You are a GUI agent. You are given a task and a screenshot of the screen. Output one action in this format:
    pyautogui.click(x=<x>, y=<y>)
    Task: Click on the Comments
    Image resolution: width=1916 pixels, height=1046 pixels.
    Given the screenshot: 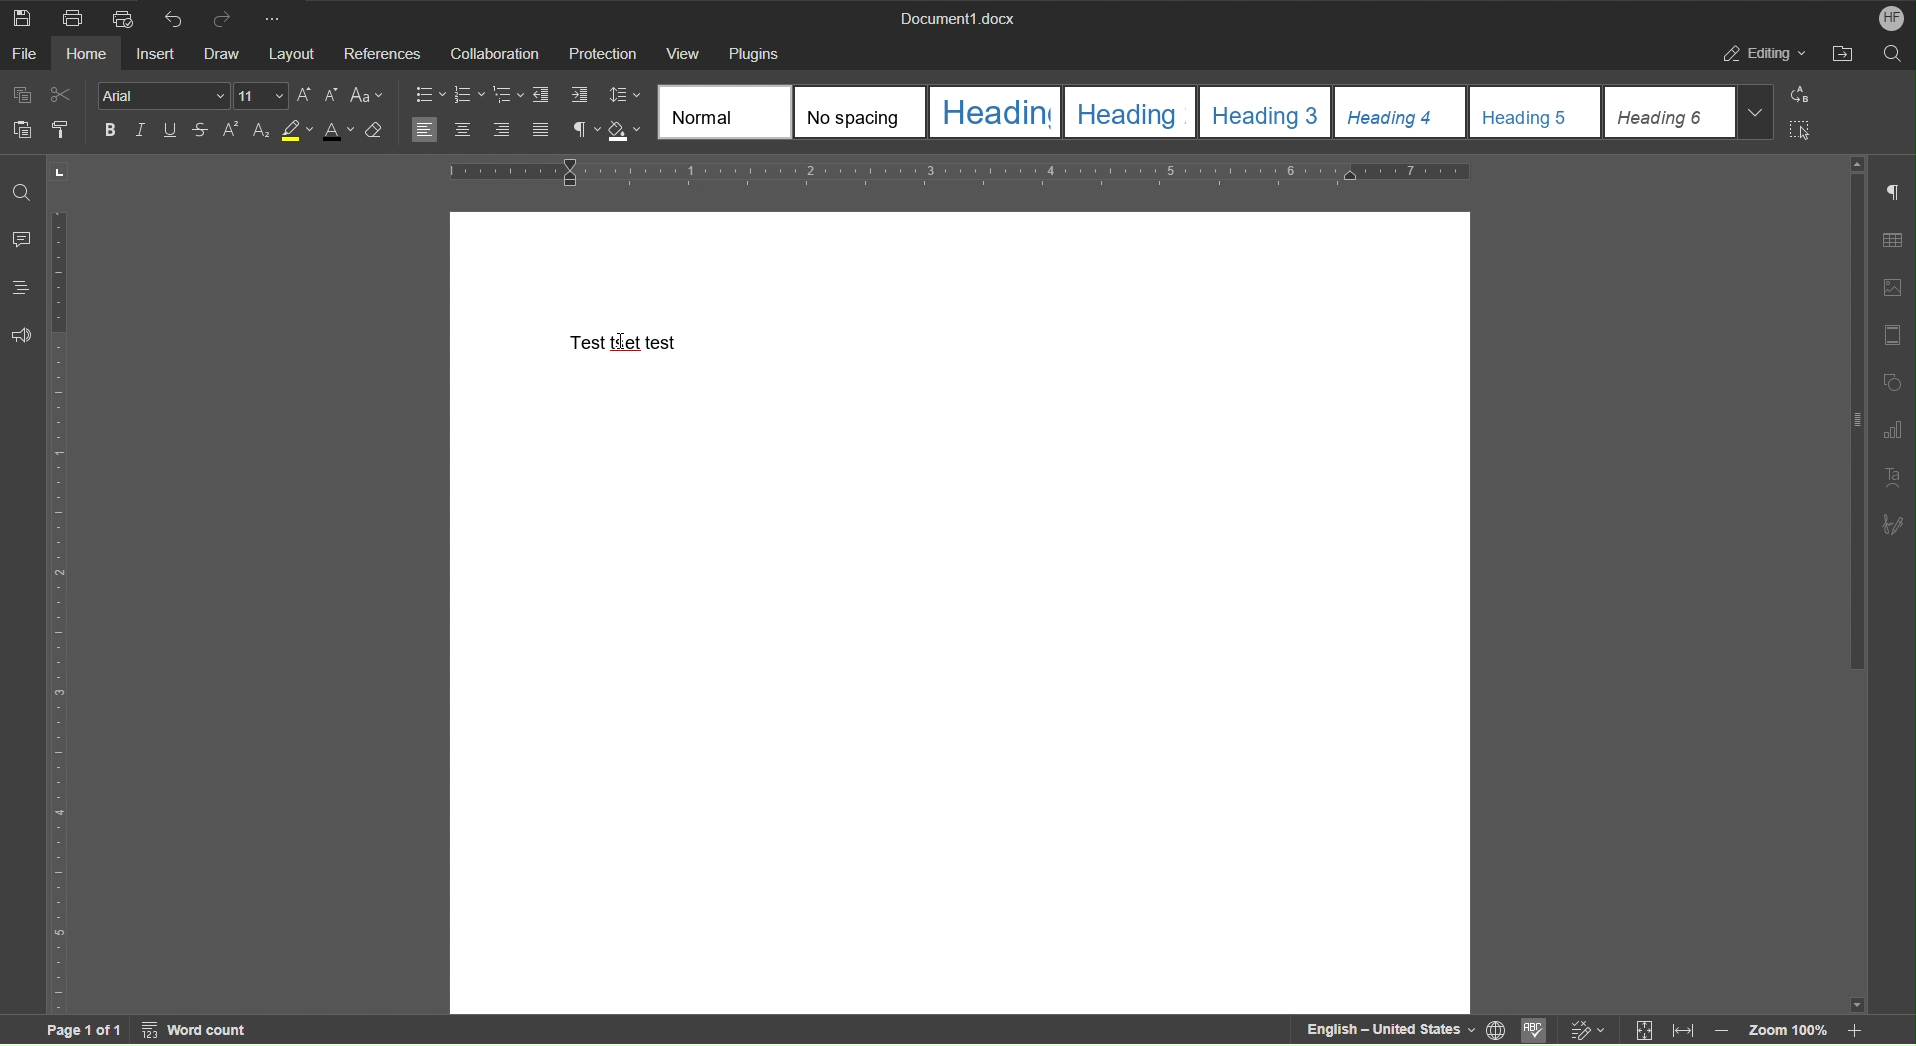 What is the action you would take?
    pyautogui.click(x=20, y=239)
    